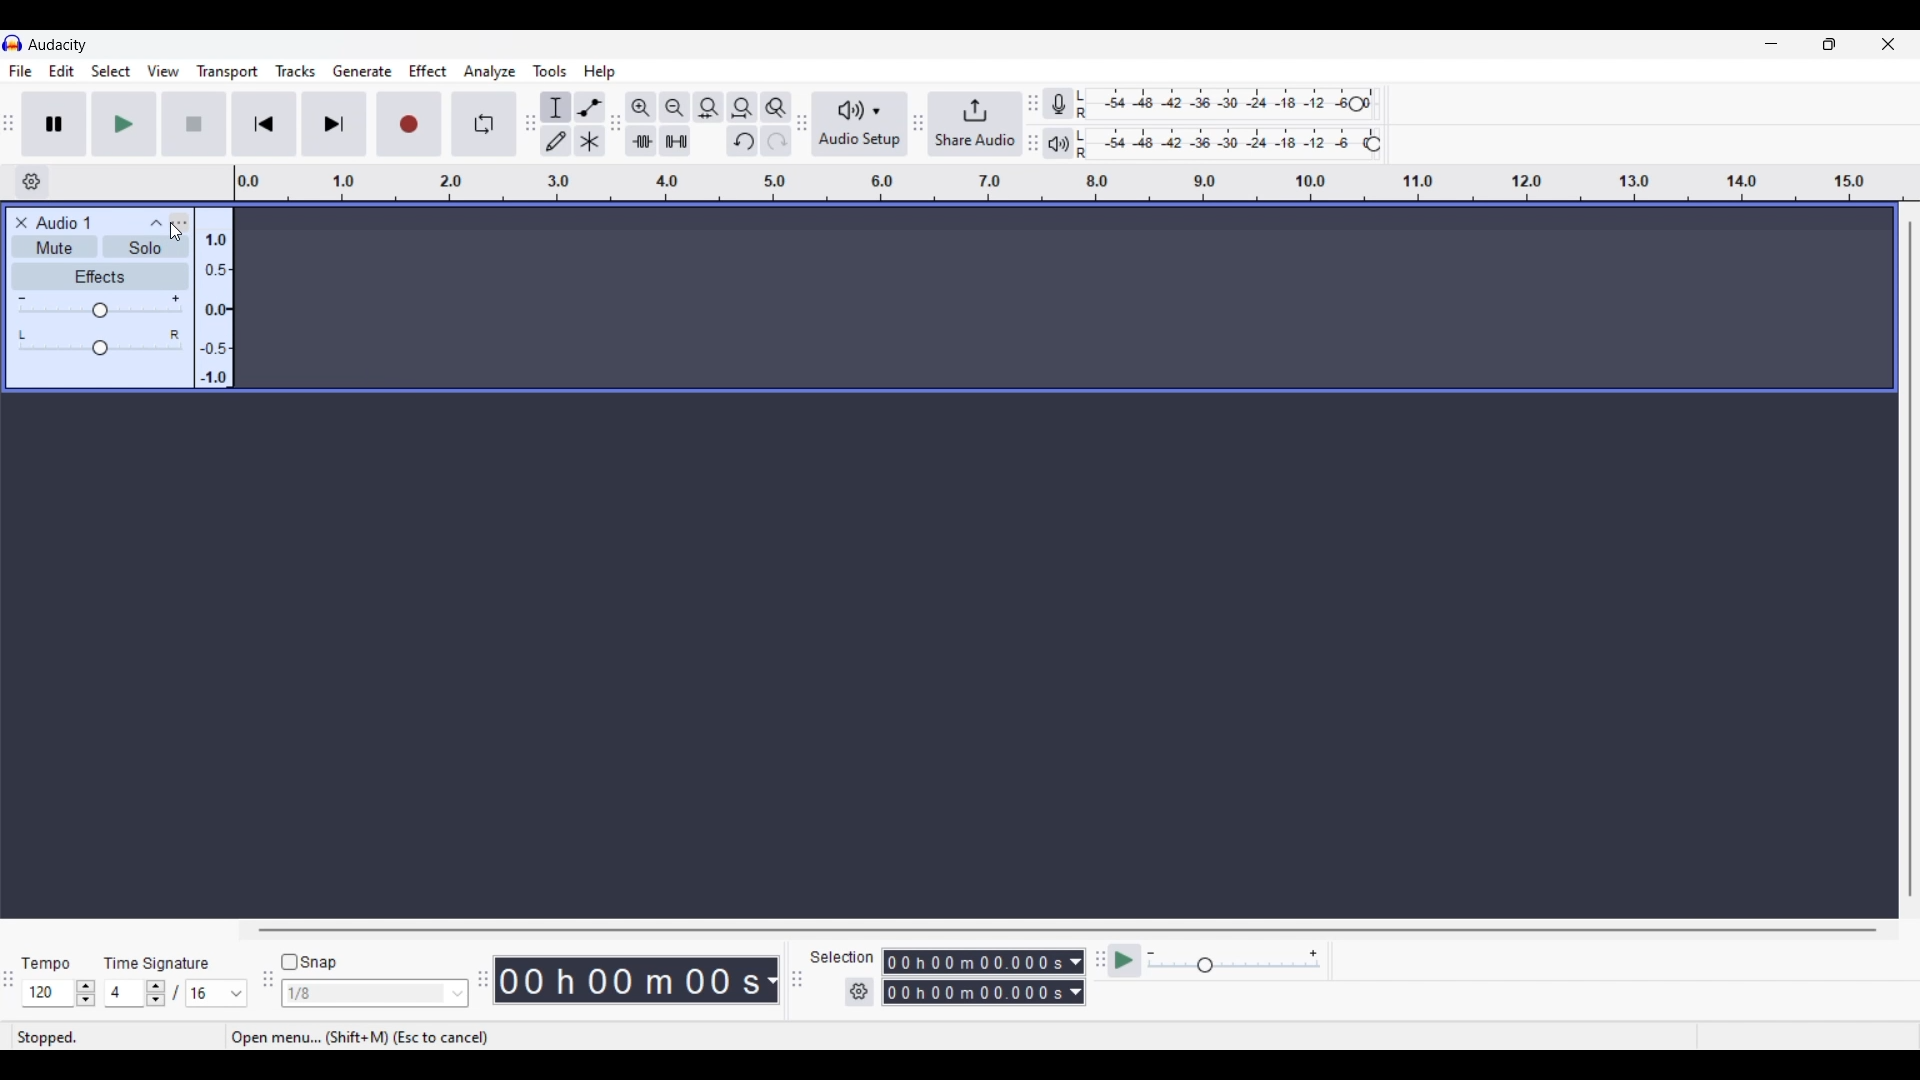 This screenshot has width=1920, height=1080. Describe the element at coordinates (334, 124) in the screenshot. I see `Skip to end/Select to end` at that location.